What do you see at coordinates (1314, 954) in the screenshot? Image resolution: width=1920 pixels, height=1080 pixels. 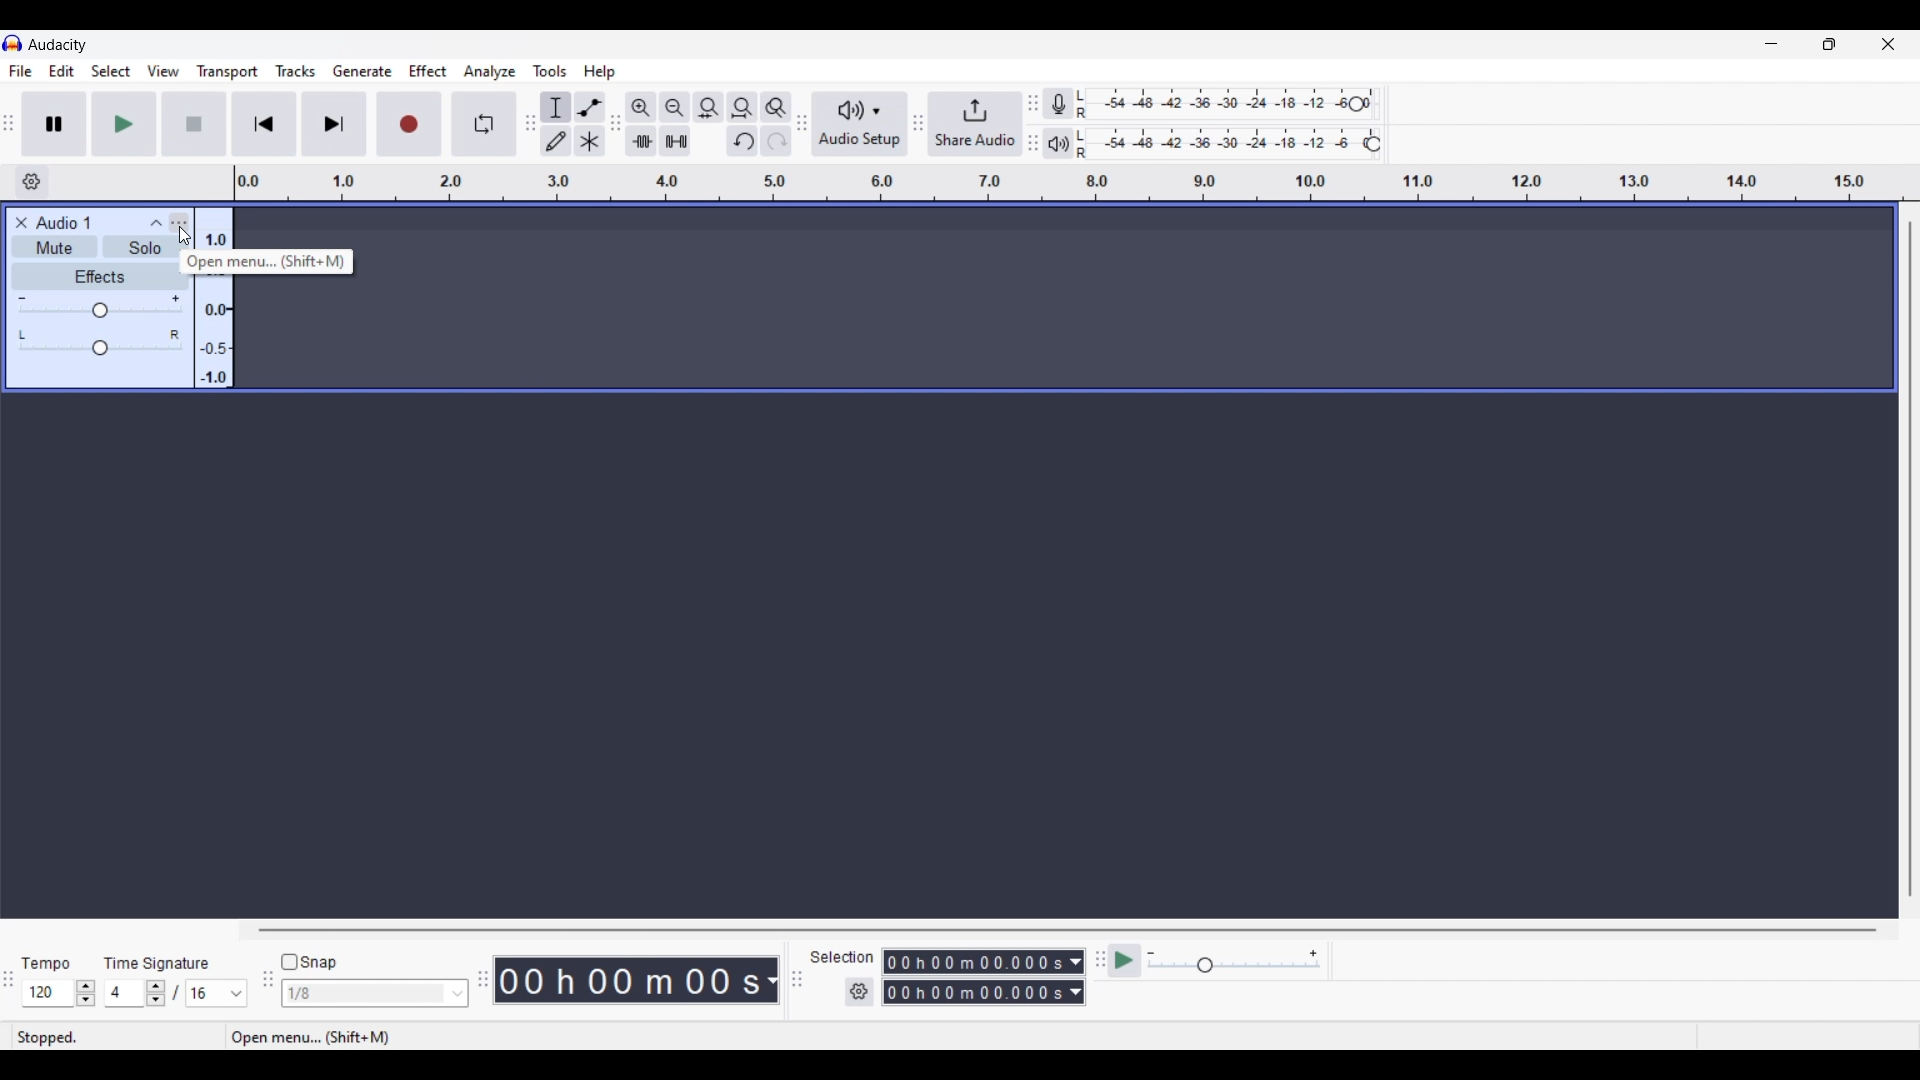 I see `Increase playback speed to maximum ` at bounding box center [1314, 954].